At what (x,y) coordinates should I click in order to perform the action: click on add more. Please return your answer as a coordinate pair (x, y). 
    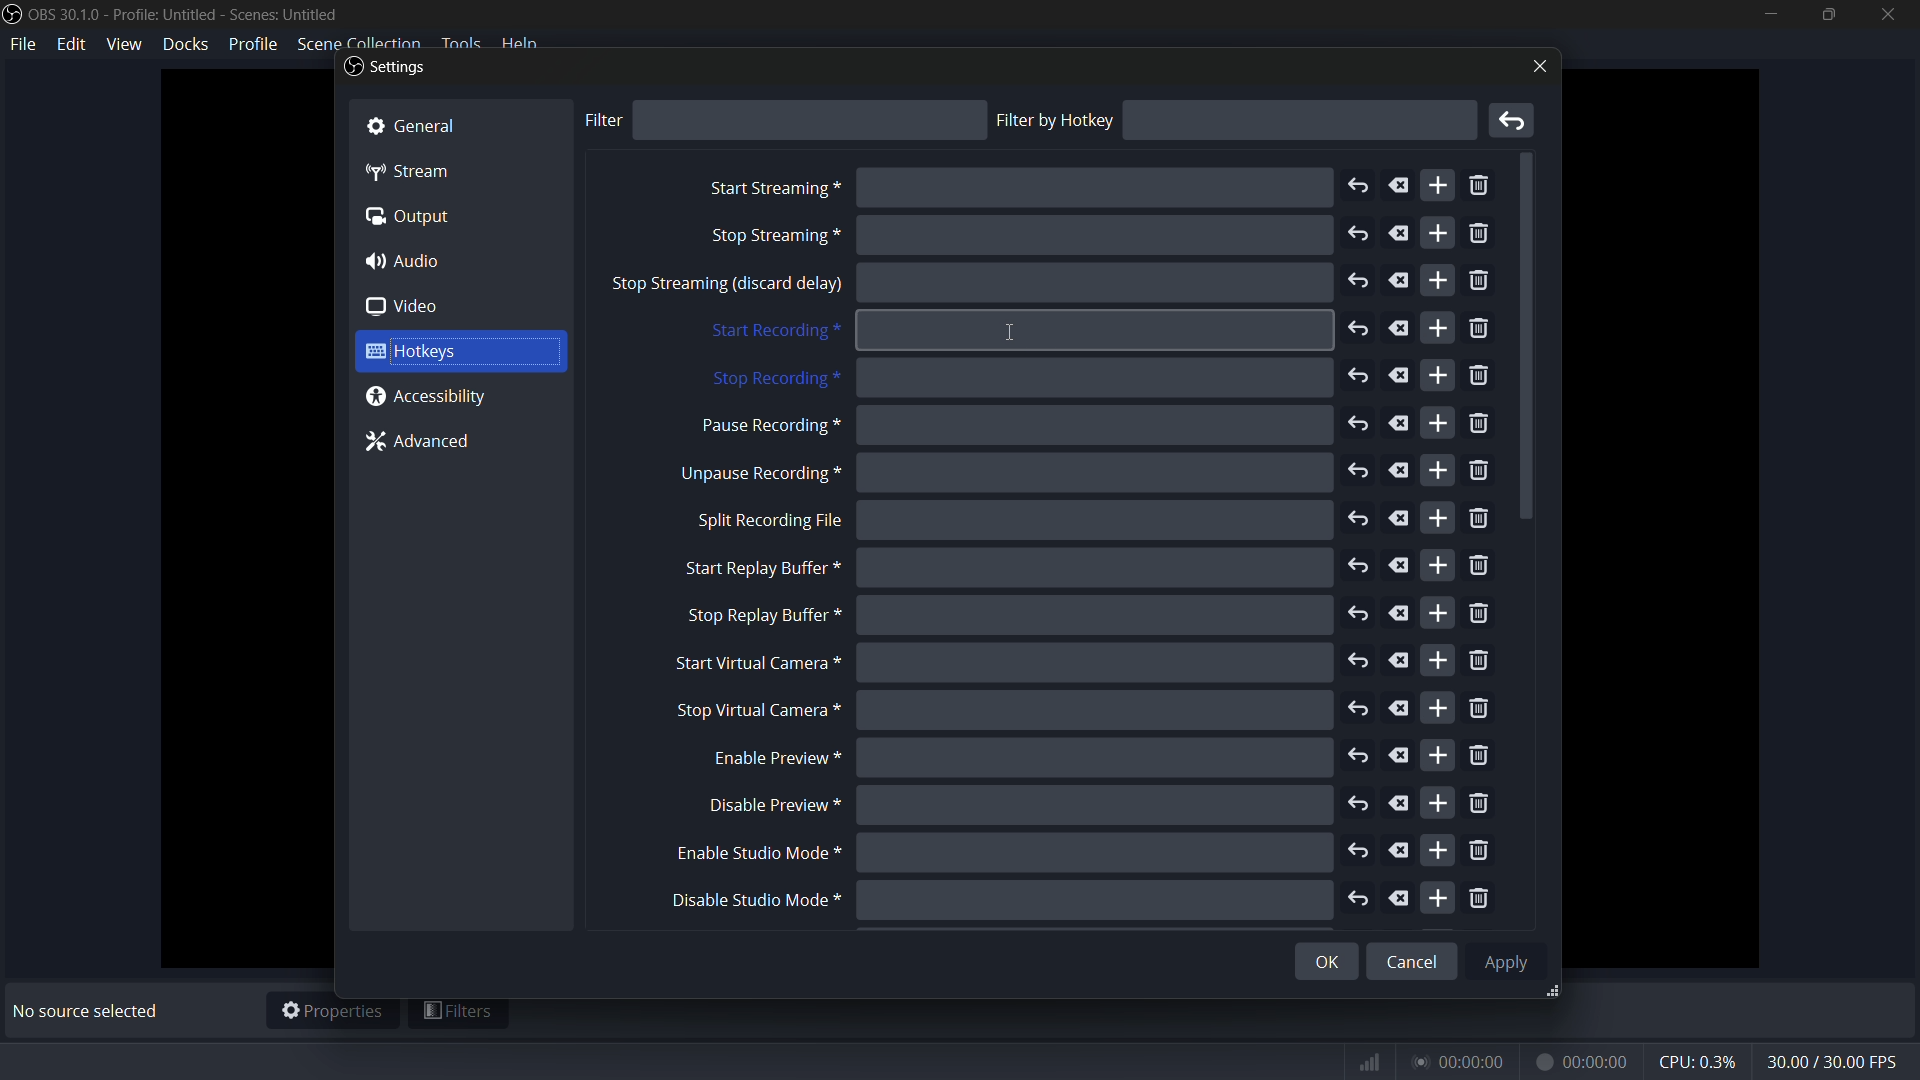
    Looking at the image, I should click on (1441, 660).